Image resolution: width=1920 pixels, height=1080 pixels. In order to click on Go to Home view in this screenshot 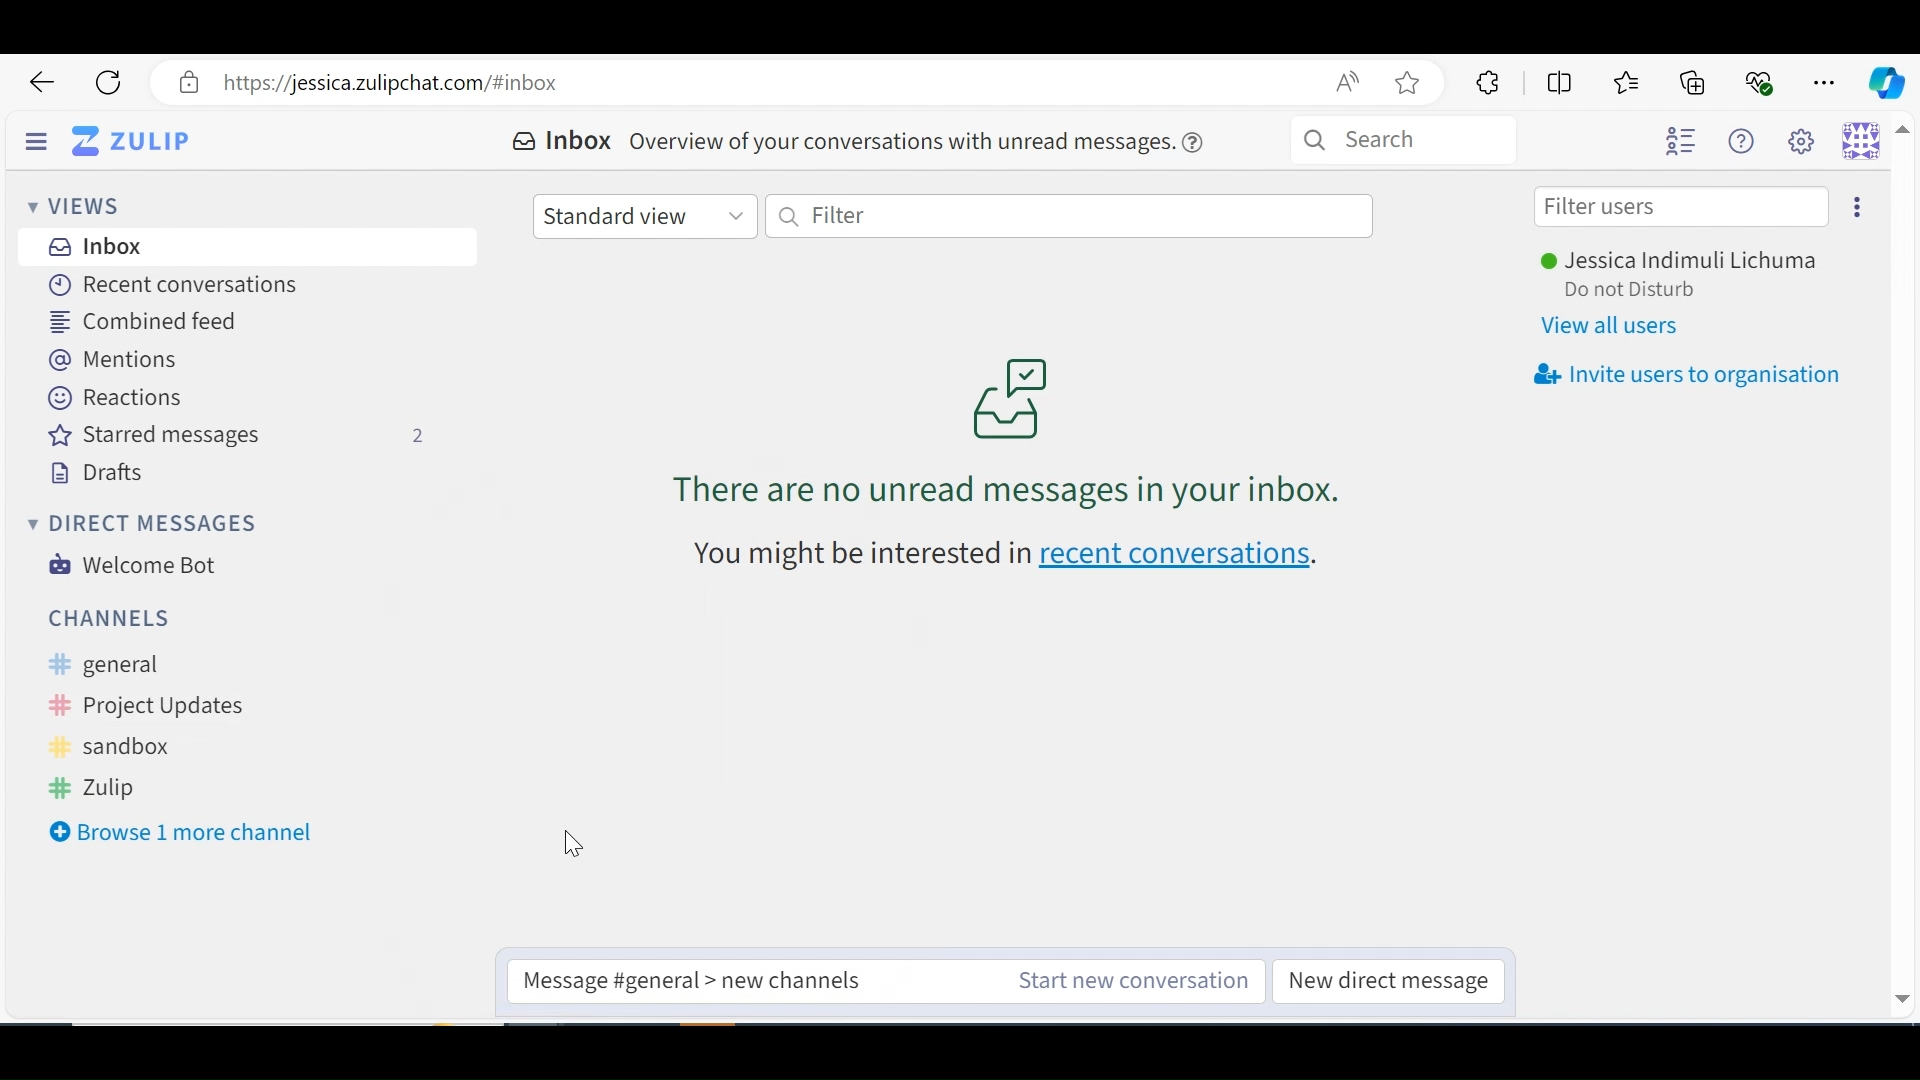, I will do `click(147, 140)`.